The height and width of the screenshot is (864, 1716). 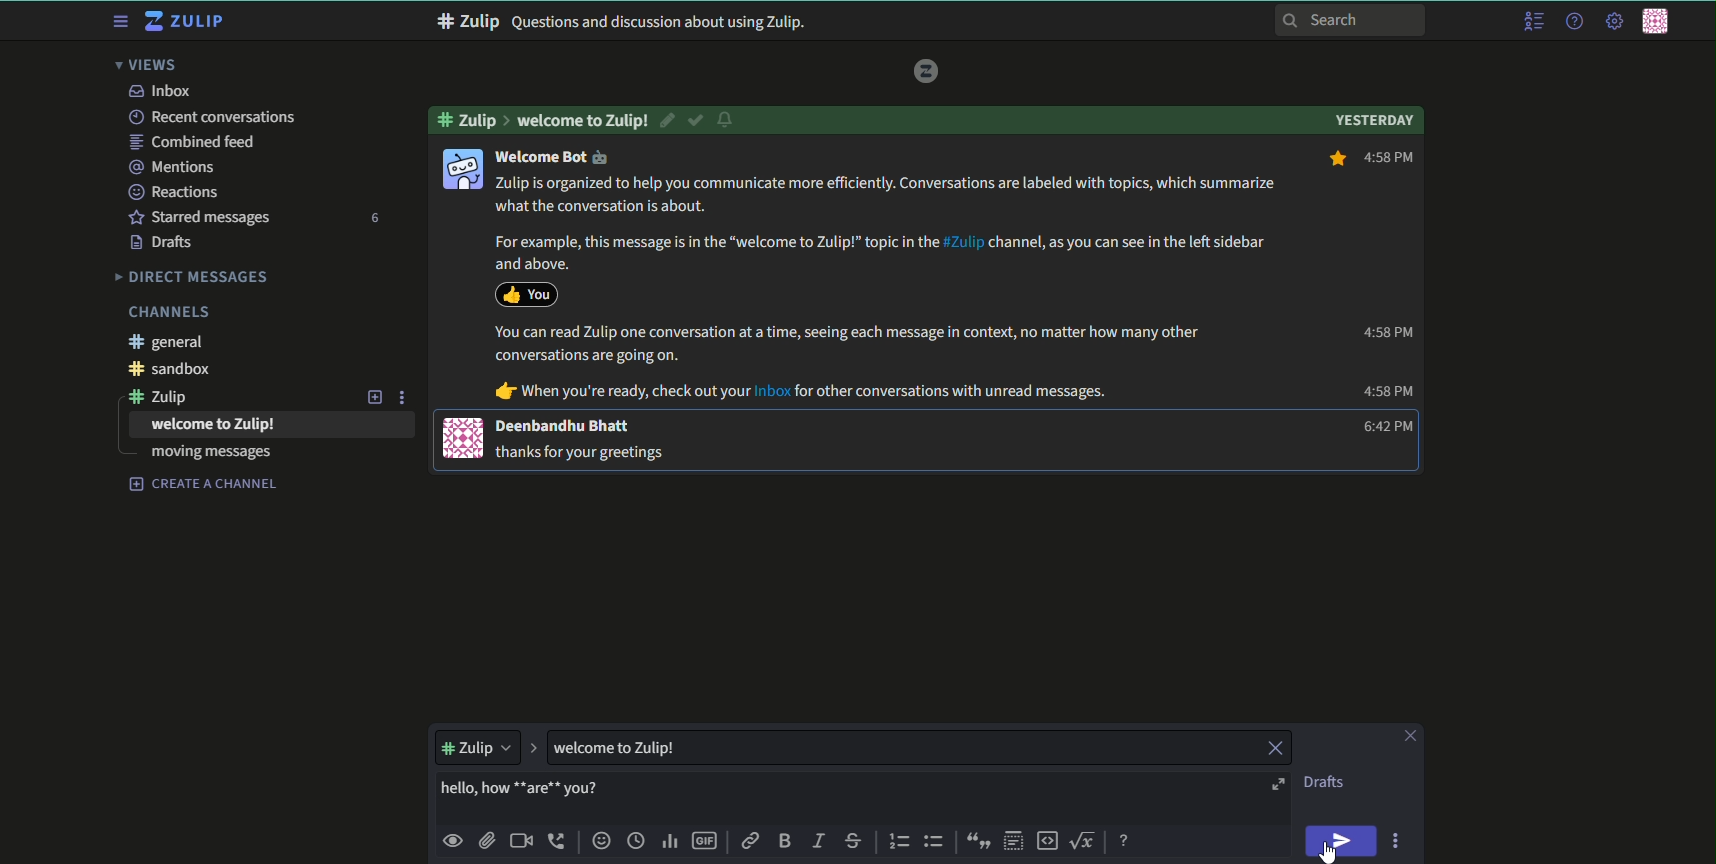 I want to click on recent conversations, so click(x=211, y=117).